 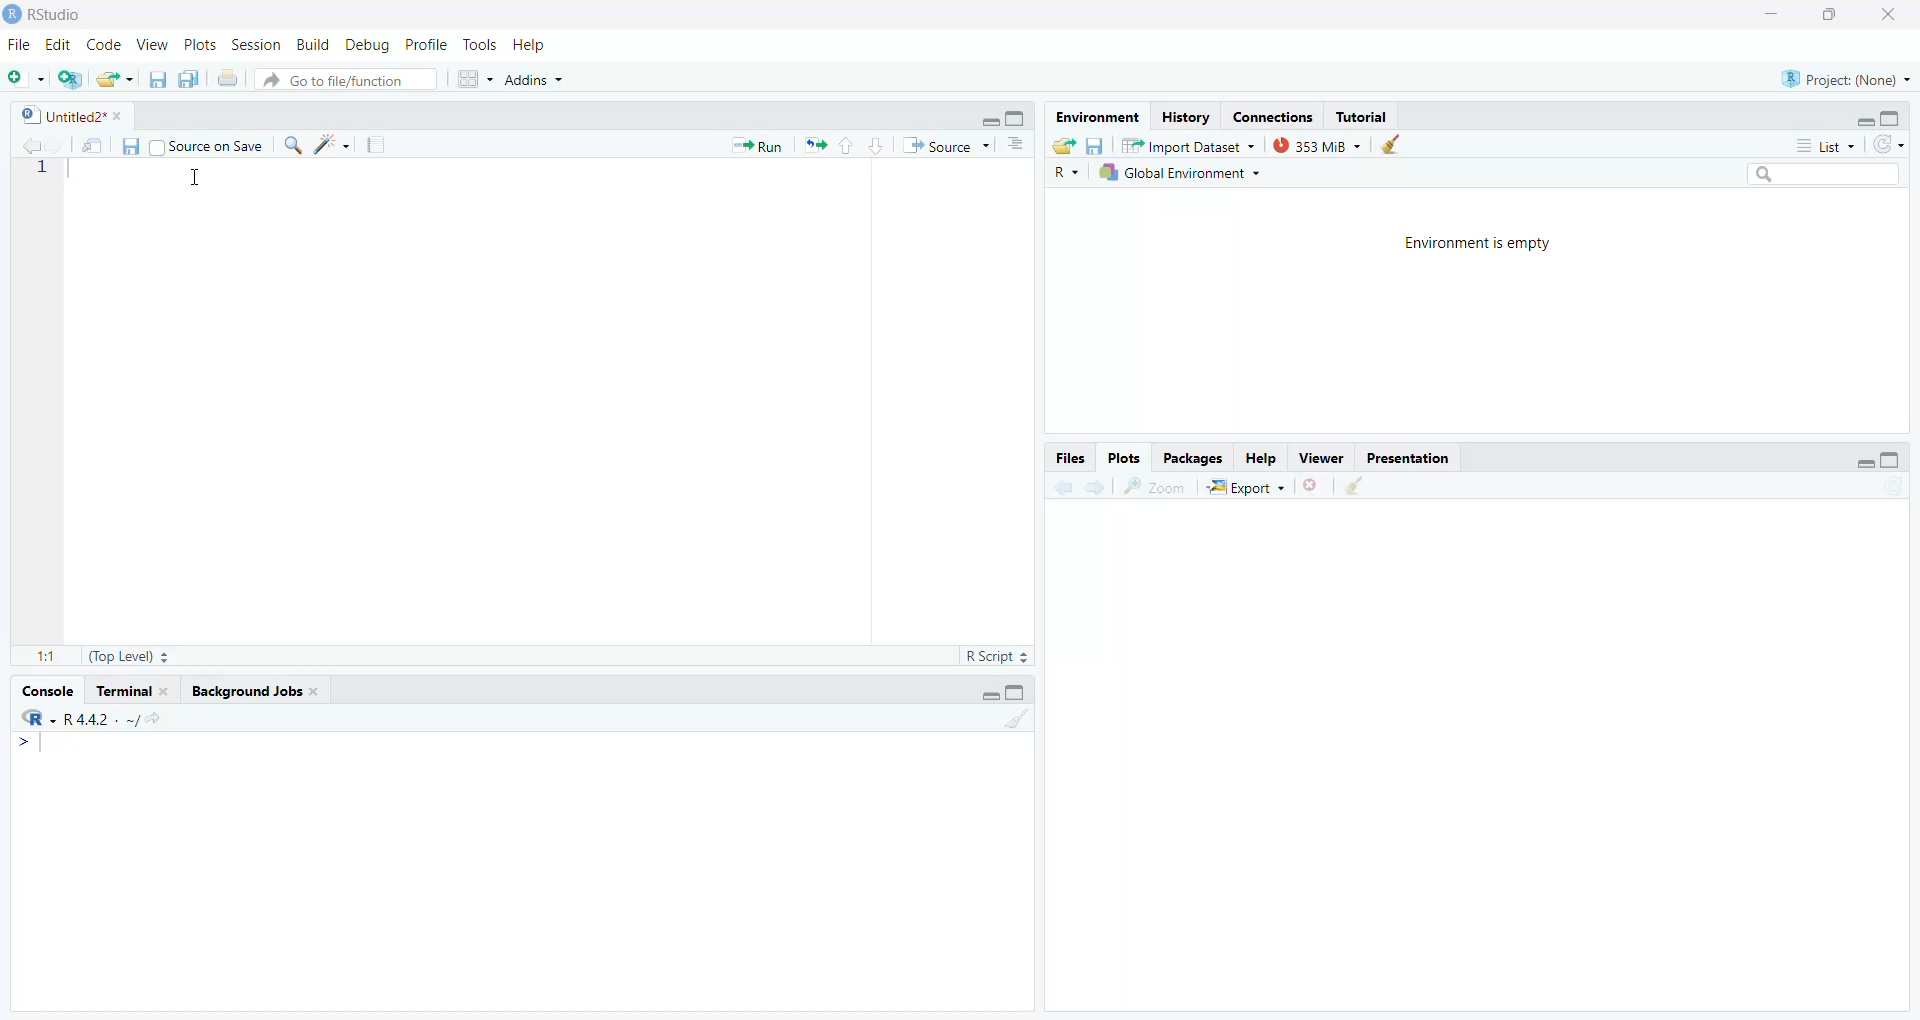 What do you see at coordinates (41, 656) in the screenshot?
I see `1:1` at bounding box center [41, 656].